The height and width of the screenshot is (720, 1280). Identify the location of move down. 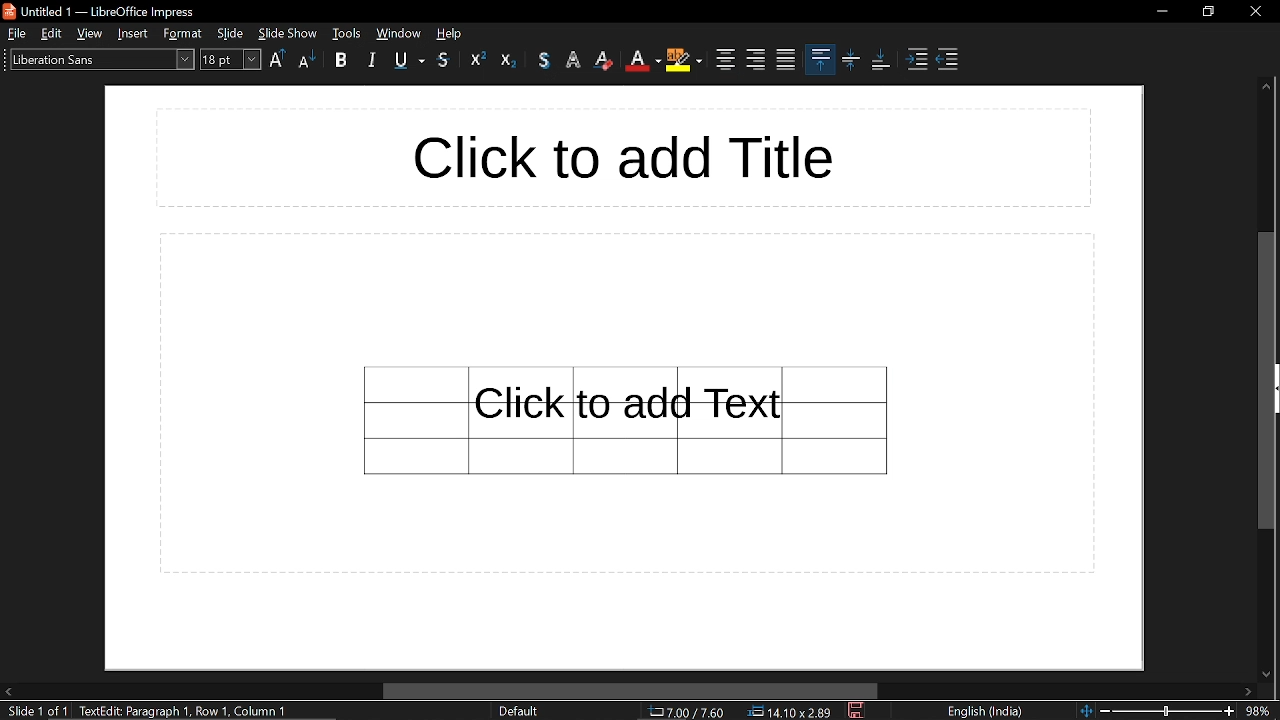
(1268, 673).